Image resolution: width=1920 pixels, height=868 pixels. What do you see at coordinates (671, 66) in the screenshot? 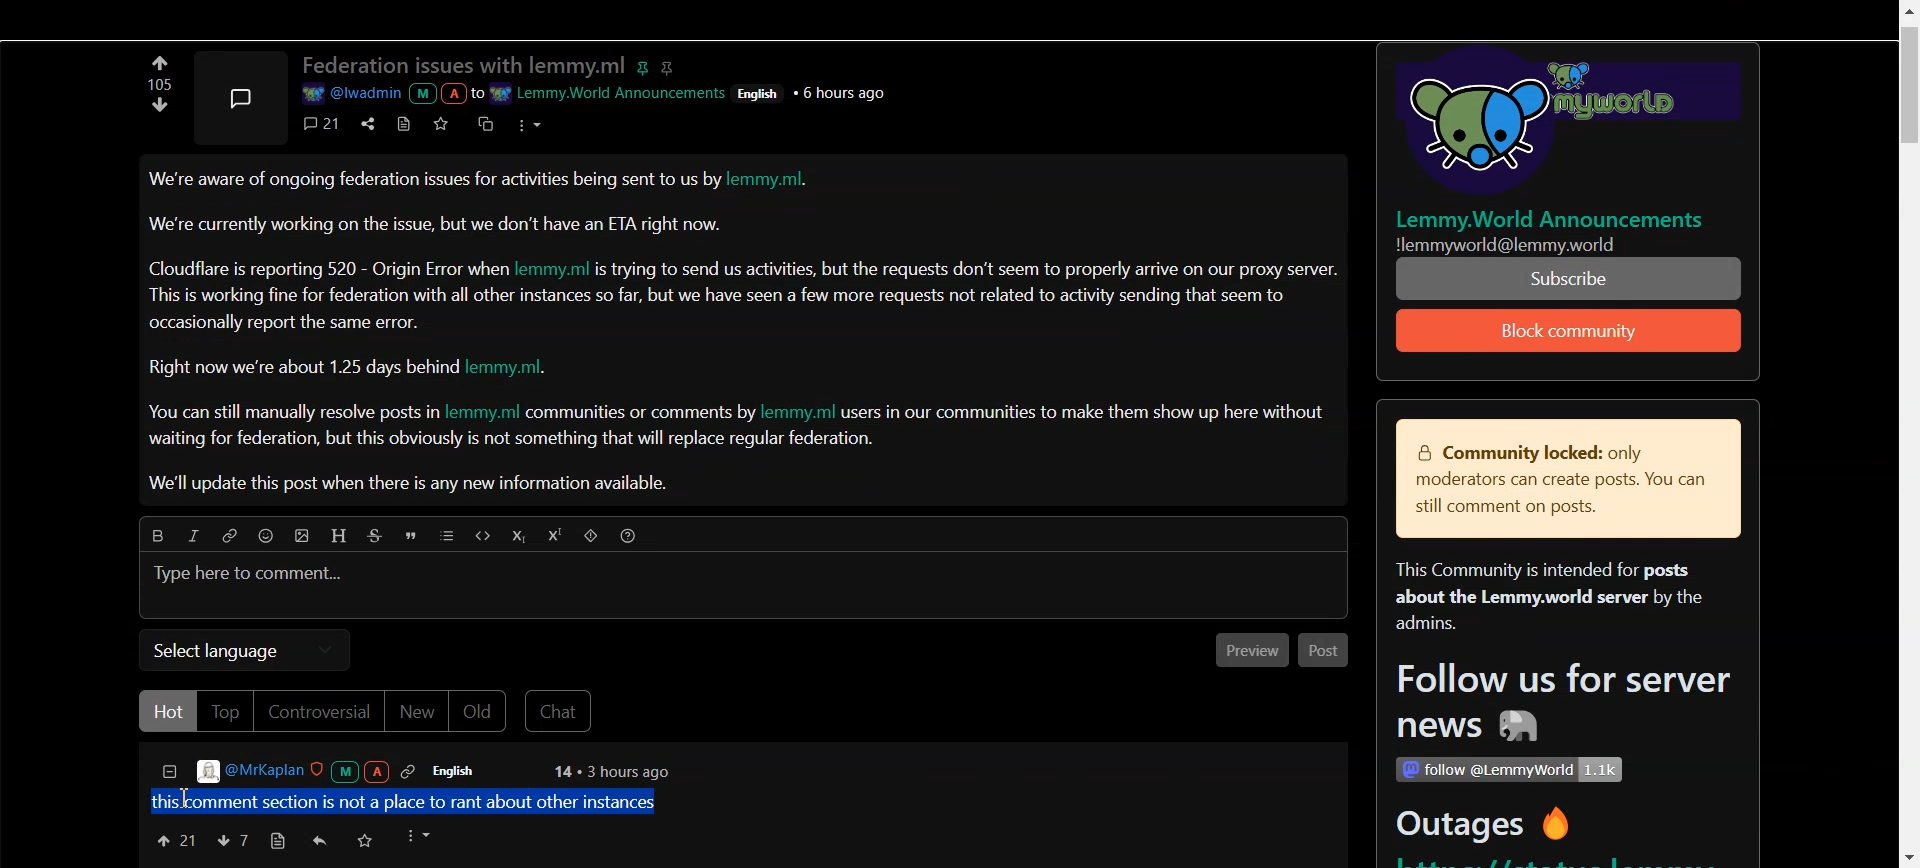
I see `hyperlink` at bounding box center [671, 66].